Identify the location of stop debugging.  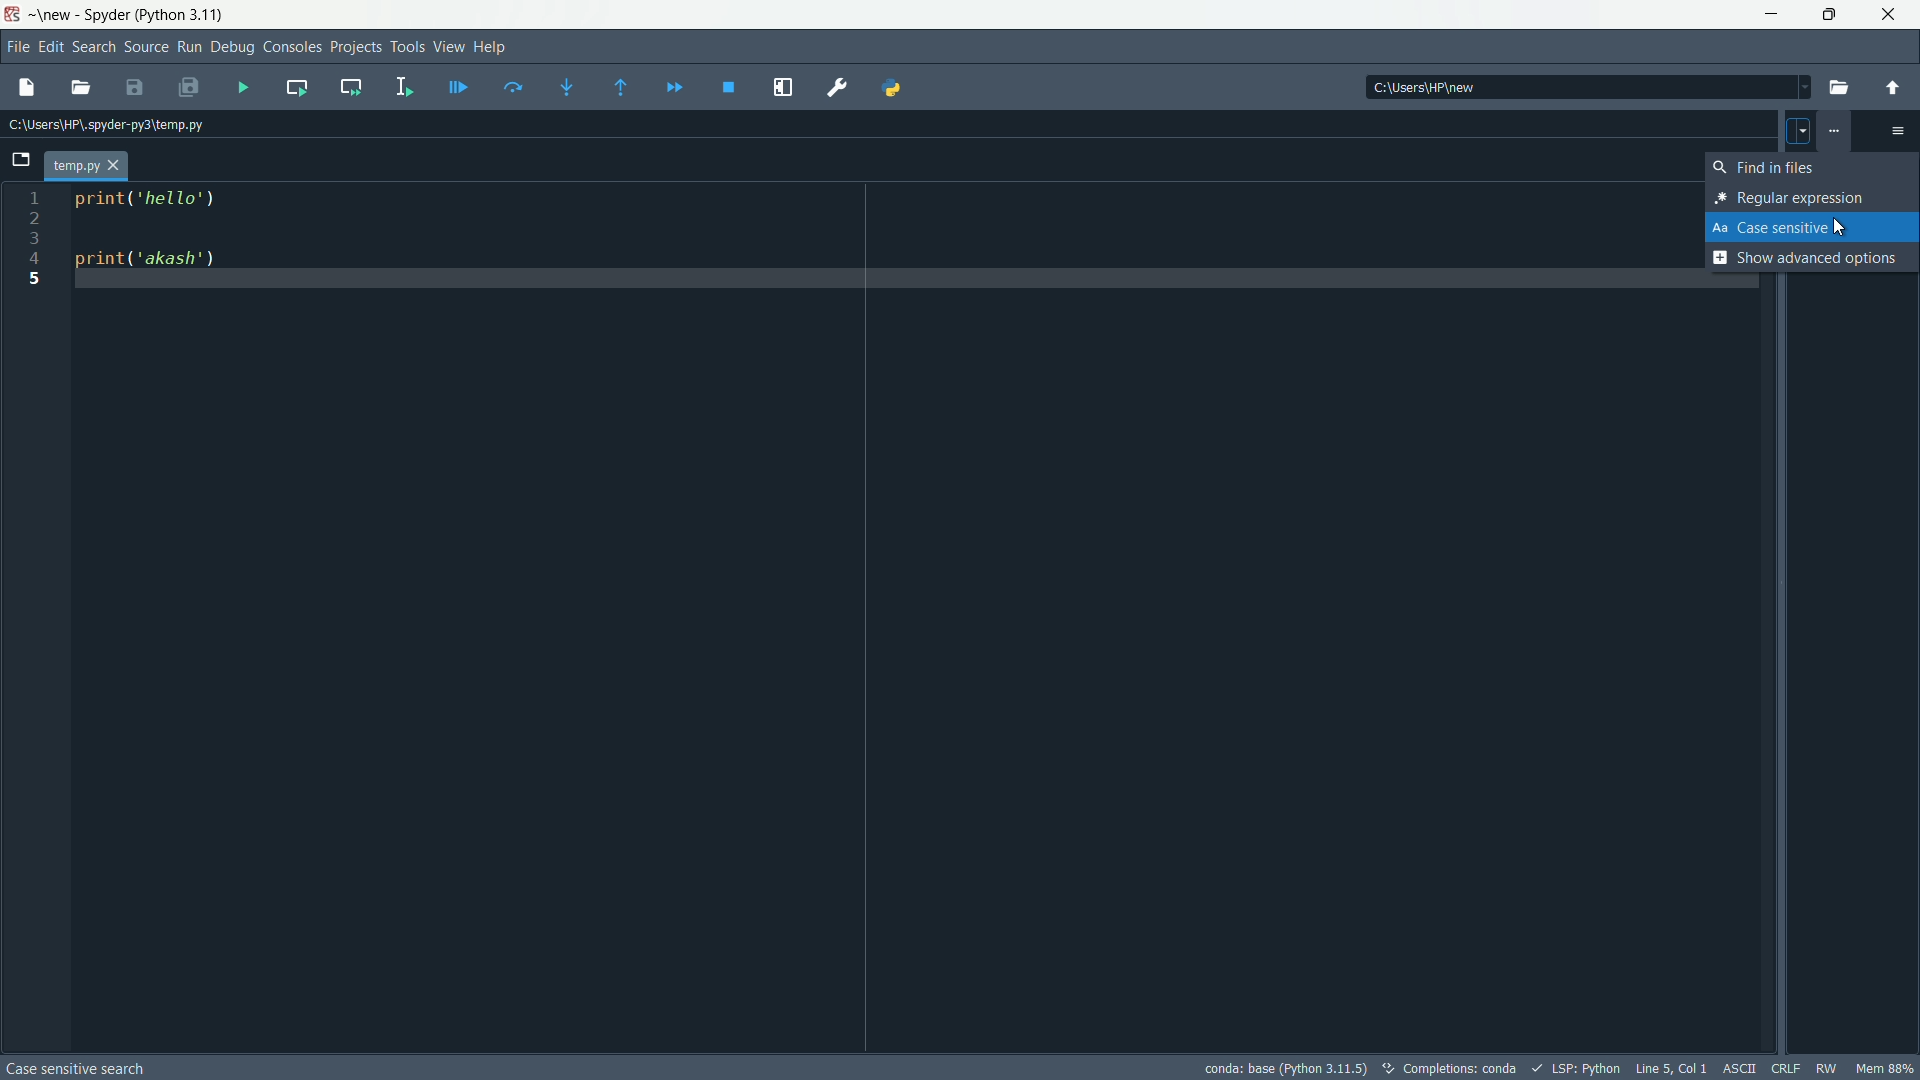
(728, 87).